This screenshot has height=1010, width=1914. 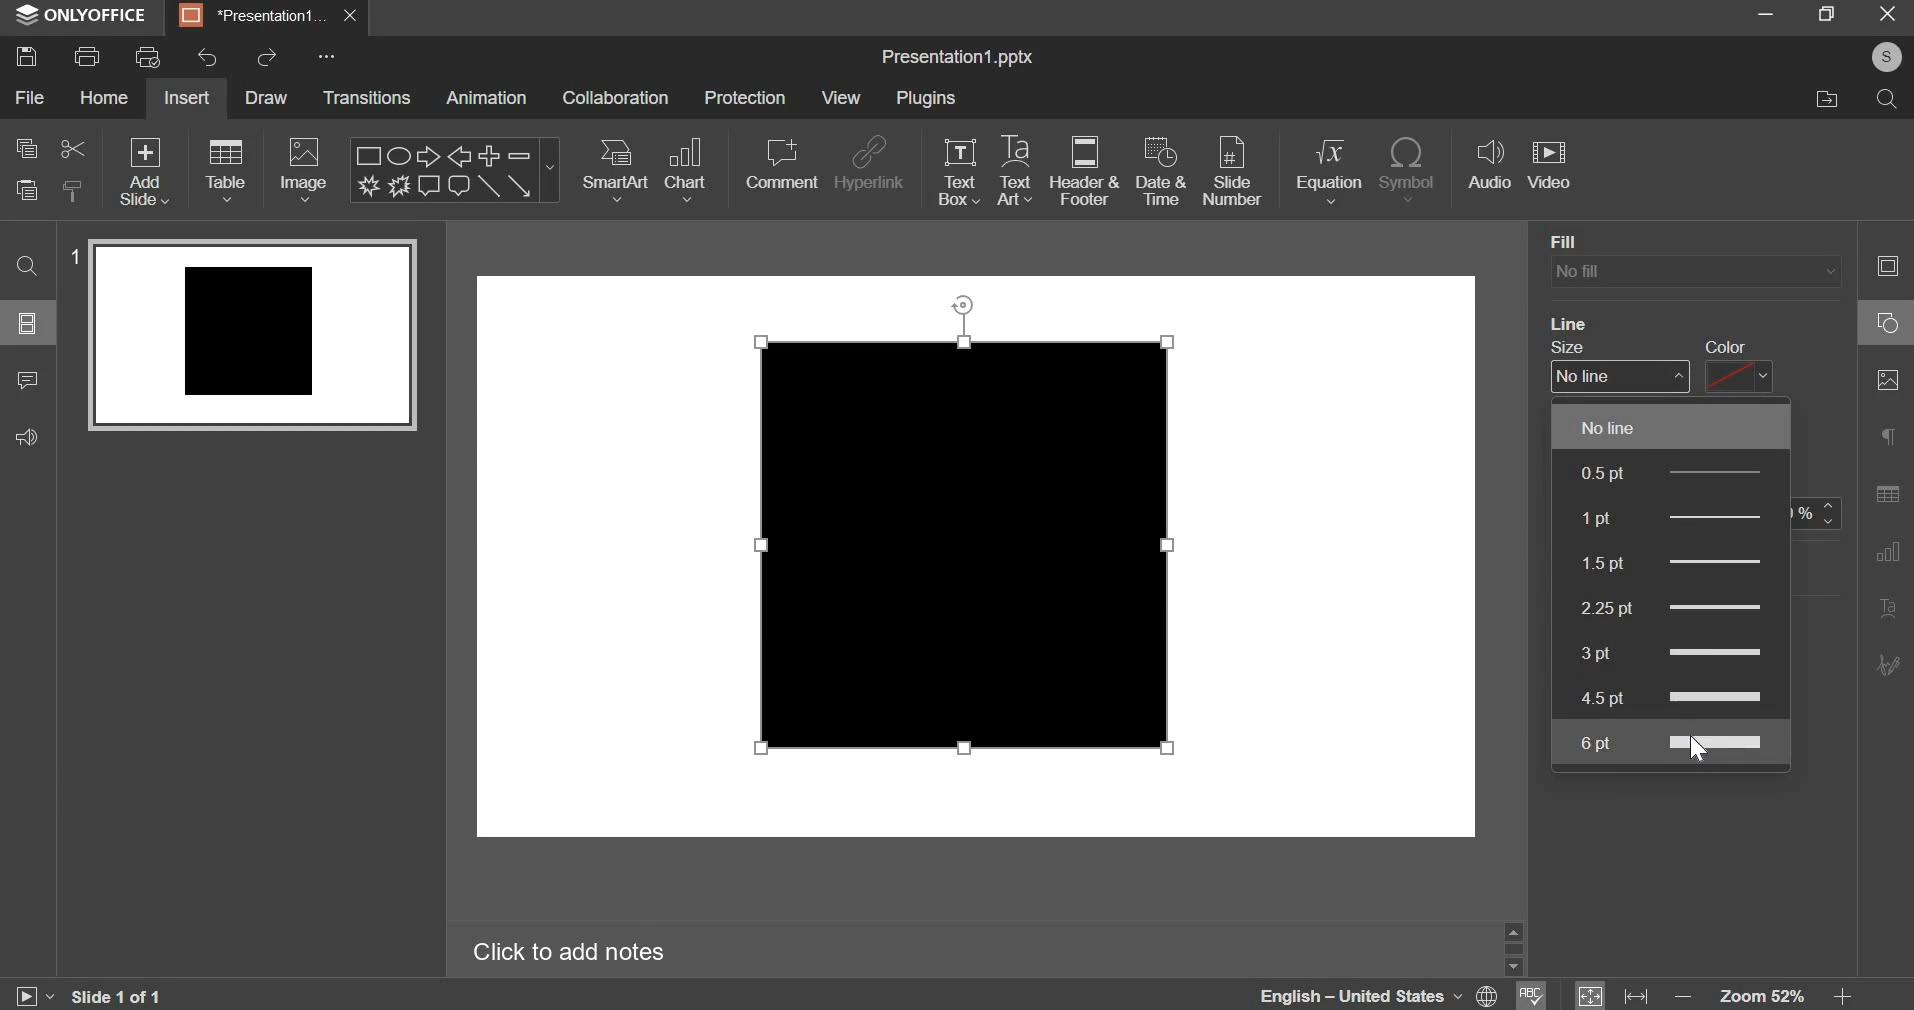 What do you see at coordinates (1535, 996) in the screenshot?
I see `spelling` at bounding box center [1535, 996].